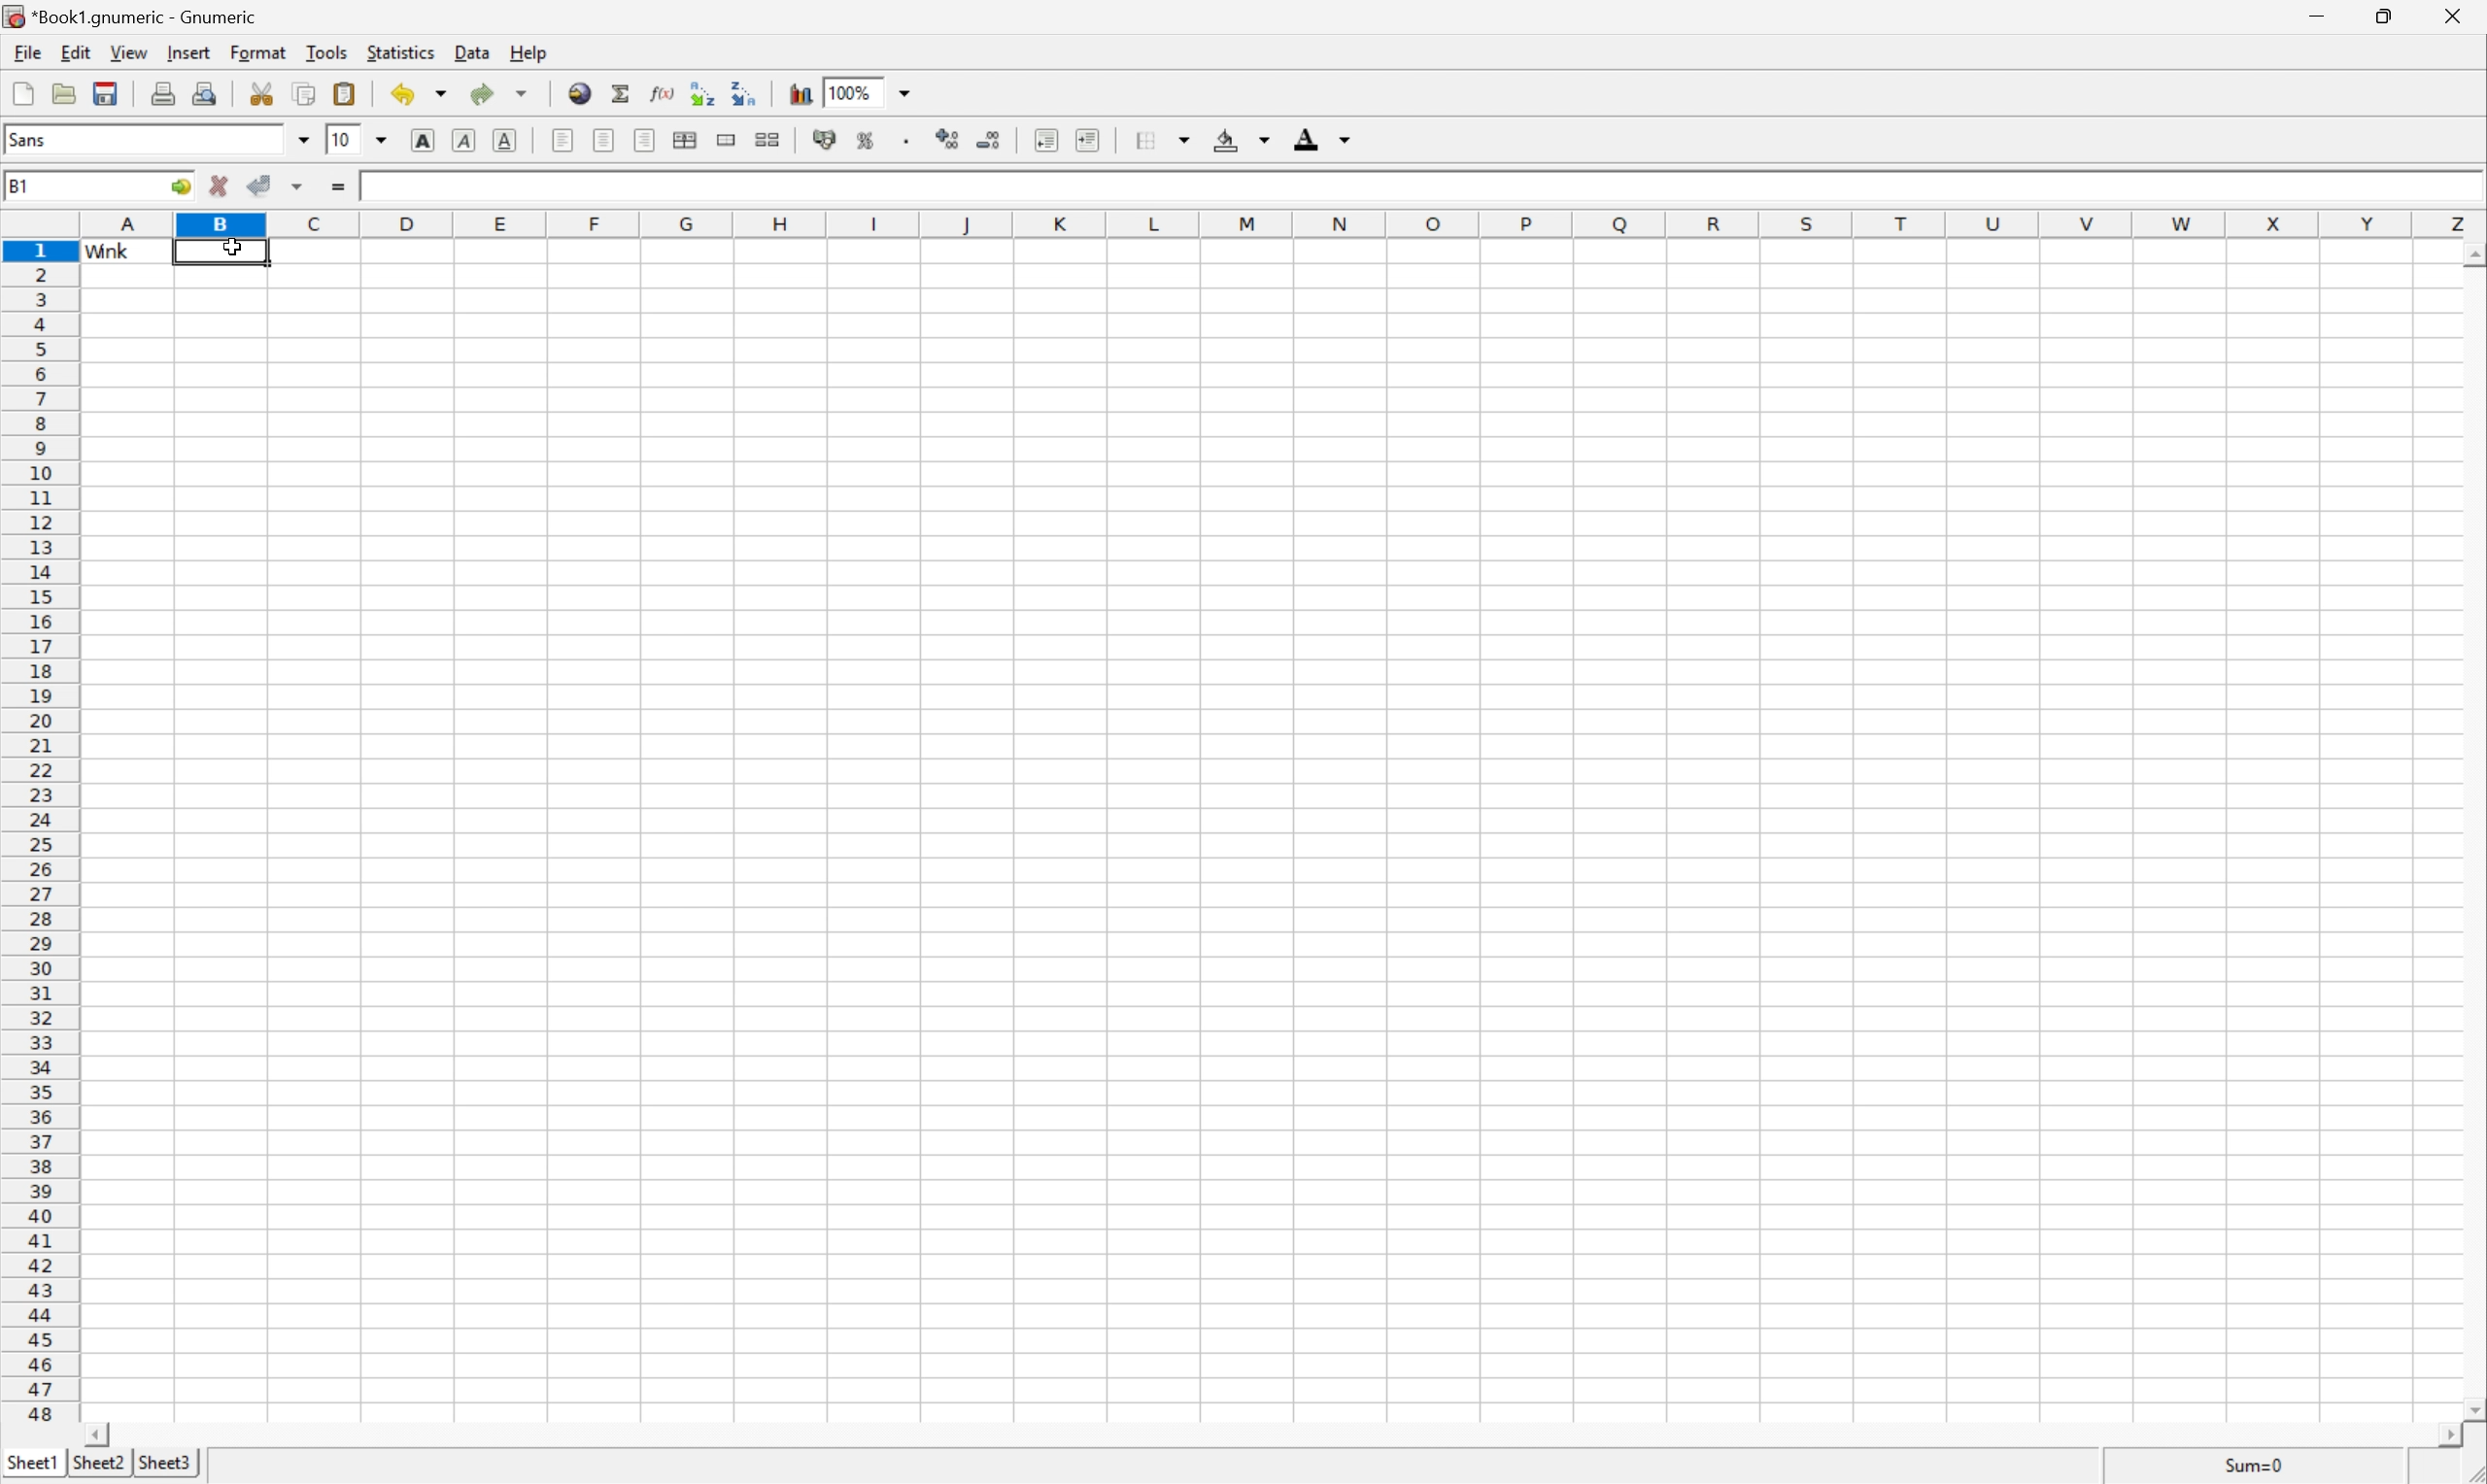  Describe the element at coordinates (126, 54) in the screenshot. I see `view` at that location.